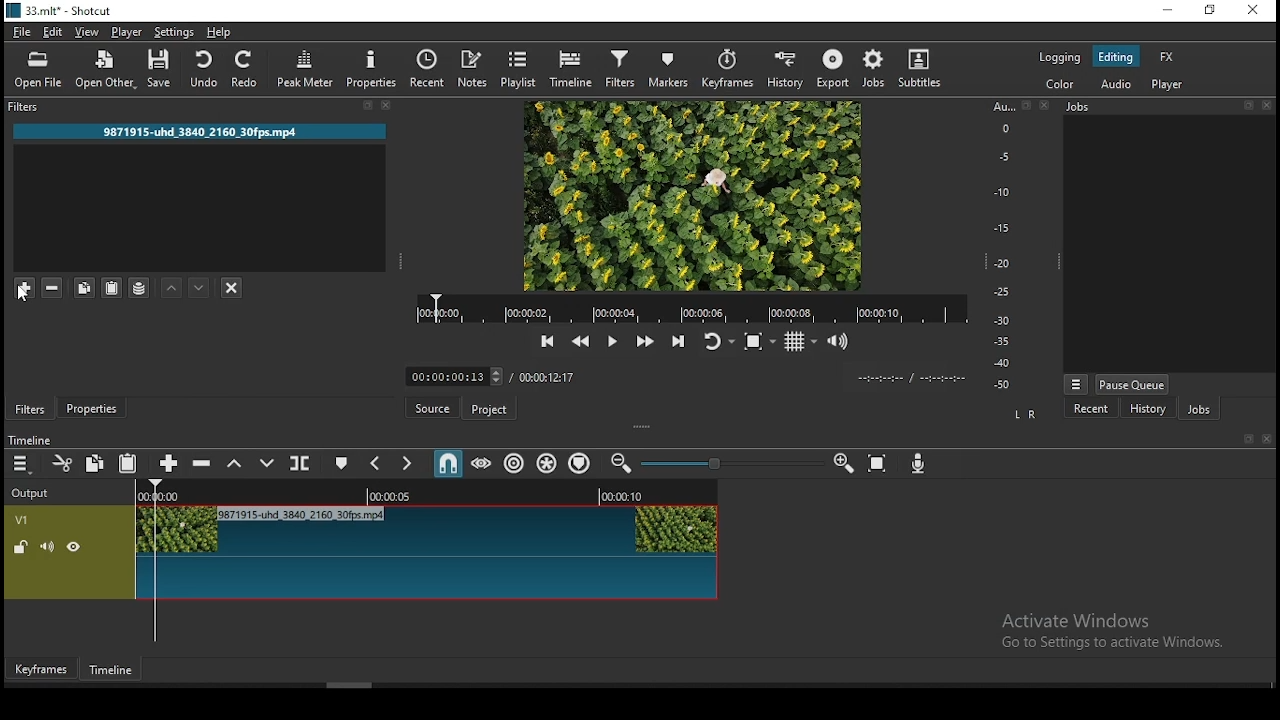 This screenshot has height=720, width=1280. Describe the element at coordinates (1148, 409) in the screenshot. I see `history` at that location.